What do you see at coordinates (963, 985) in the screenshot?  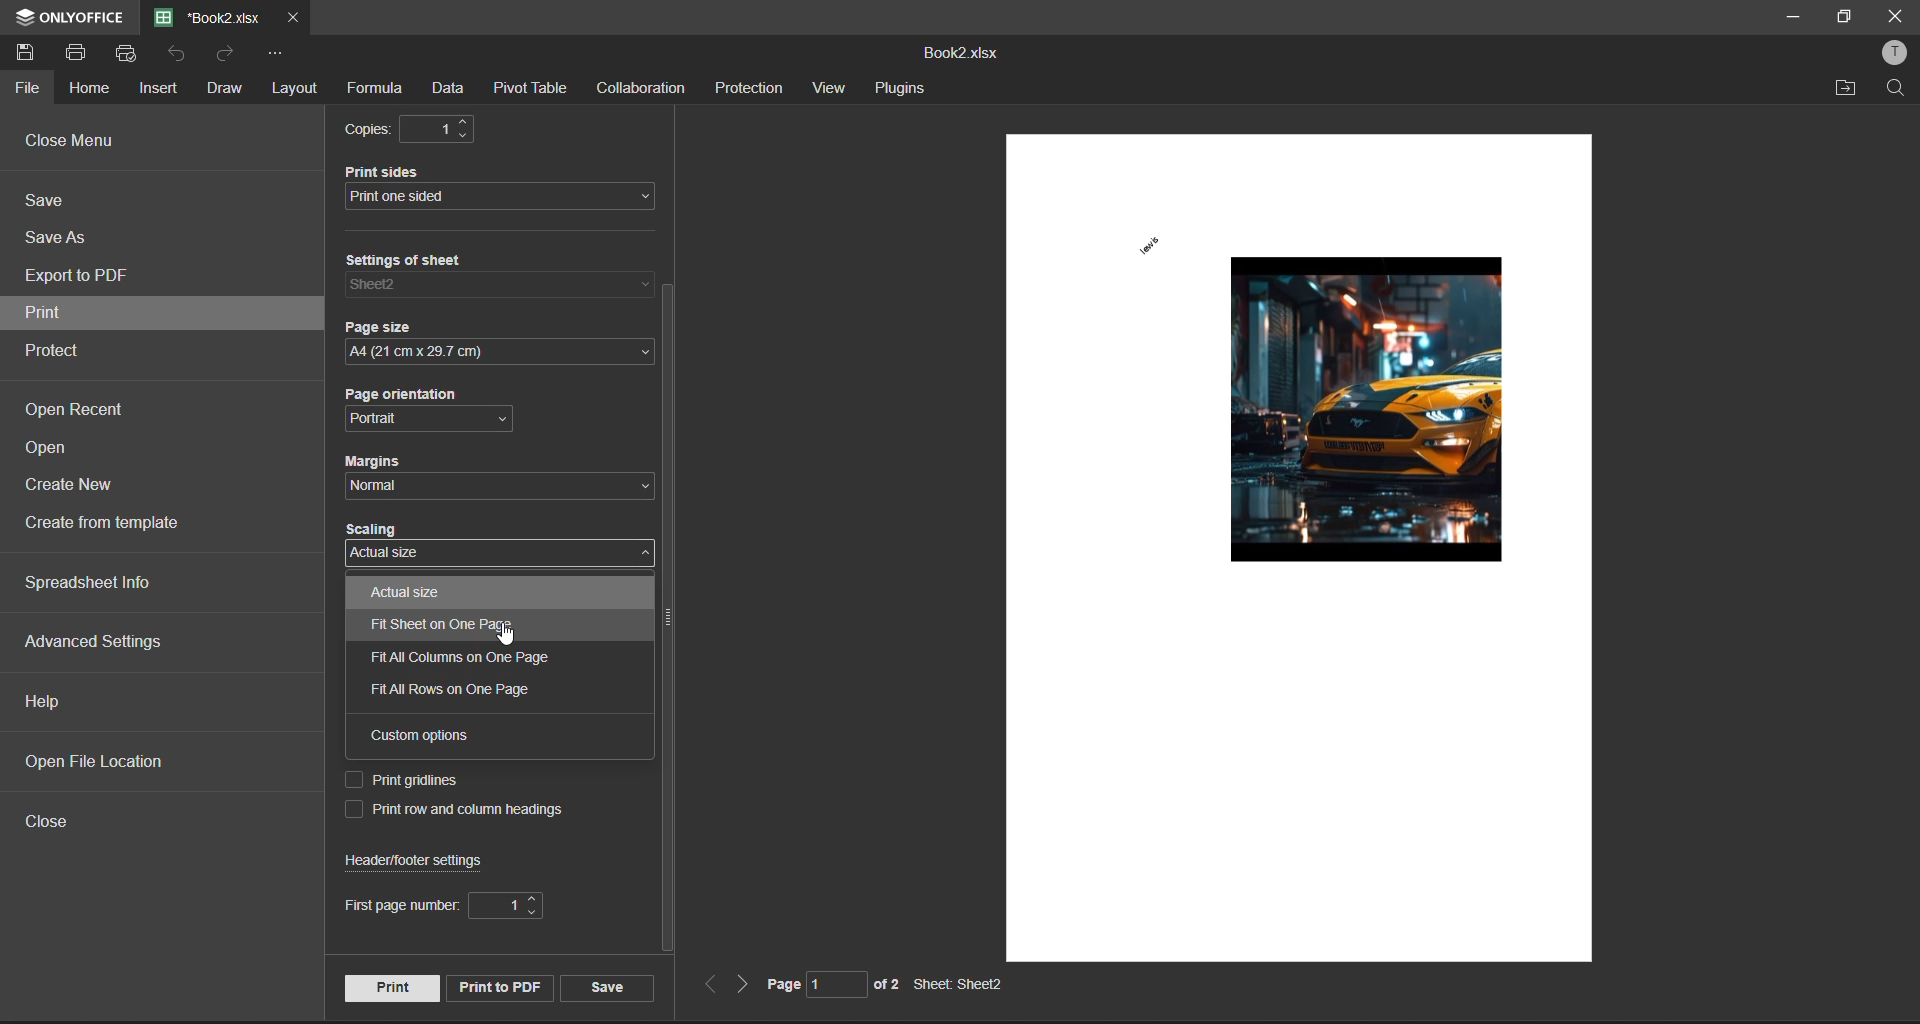 I see `sheet : Sheet2` at bounding box center [963, 985].